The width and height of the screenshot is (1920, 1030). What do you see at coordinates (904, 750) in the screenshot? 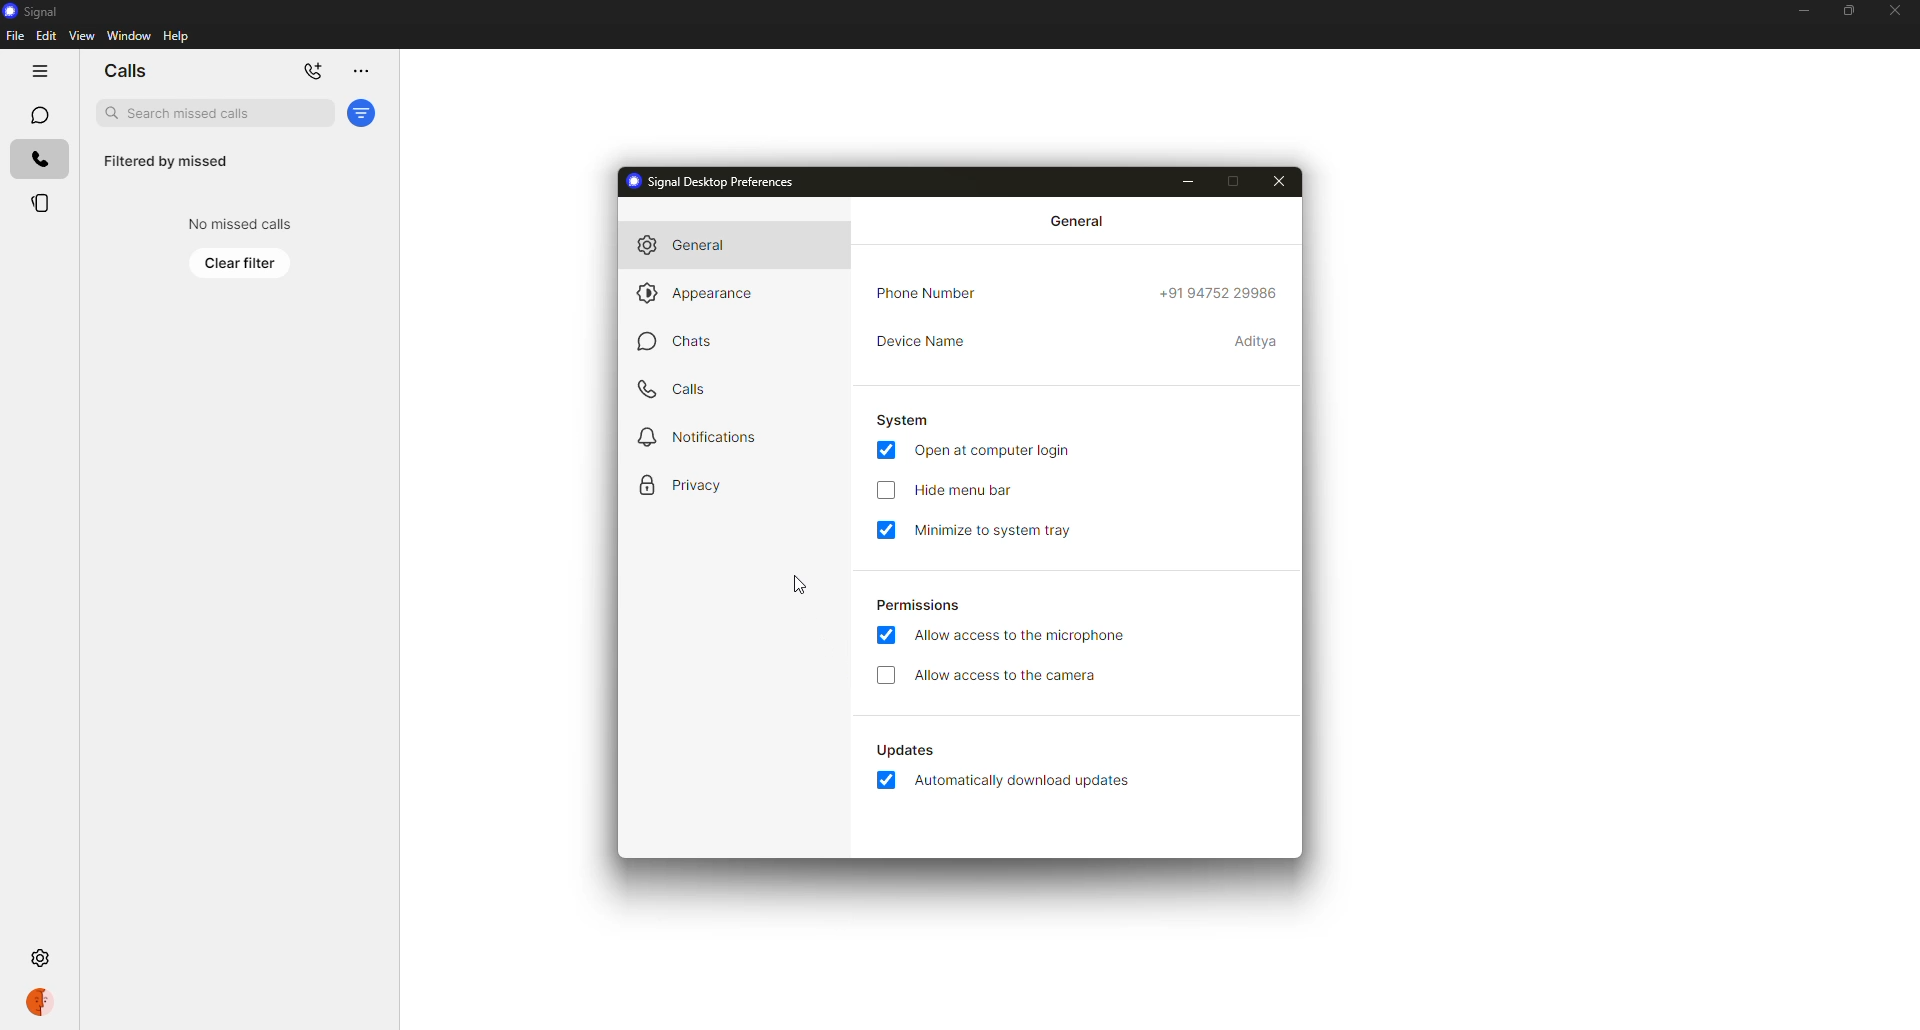
I see `updates` at bounding box center [904, 750].